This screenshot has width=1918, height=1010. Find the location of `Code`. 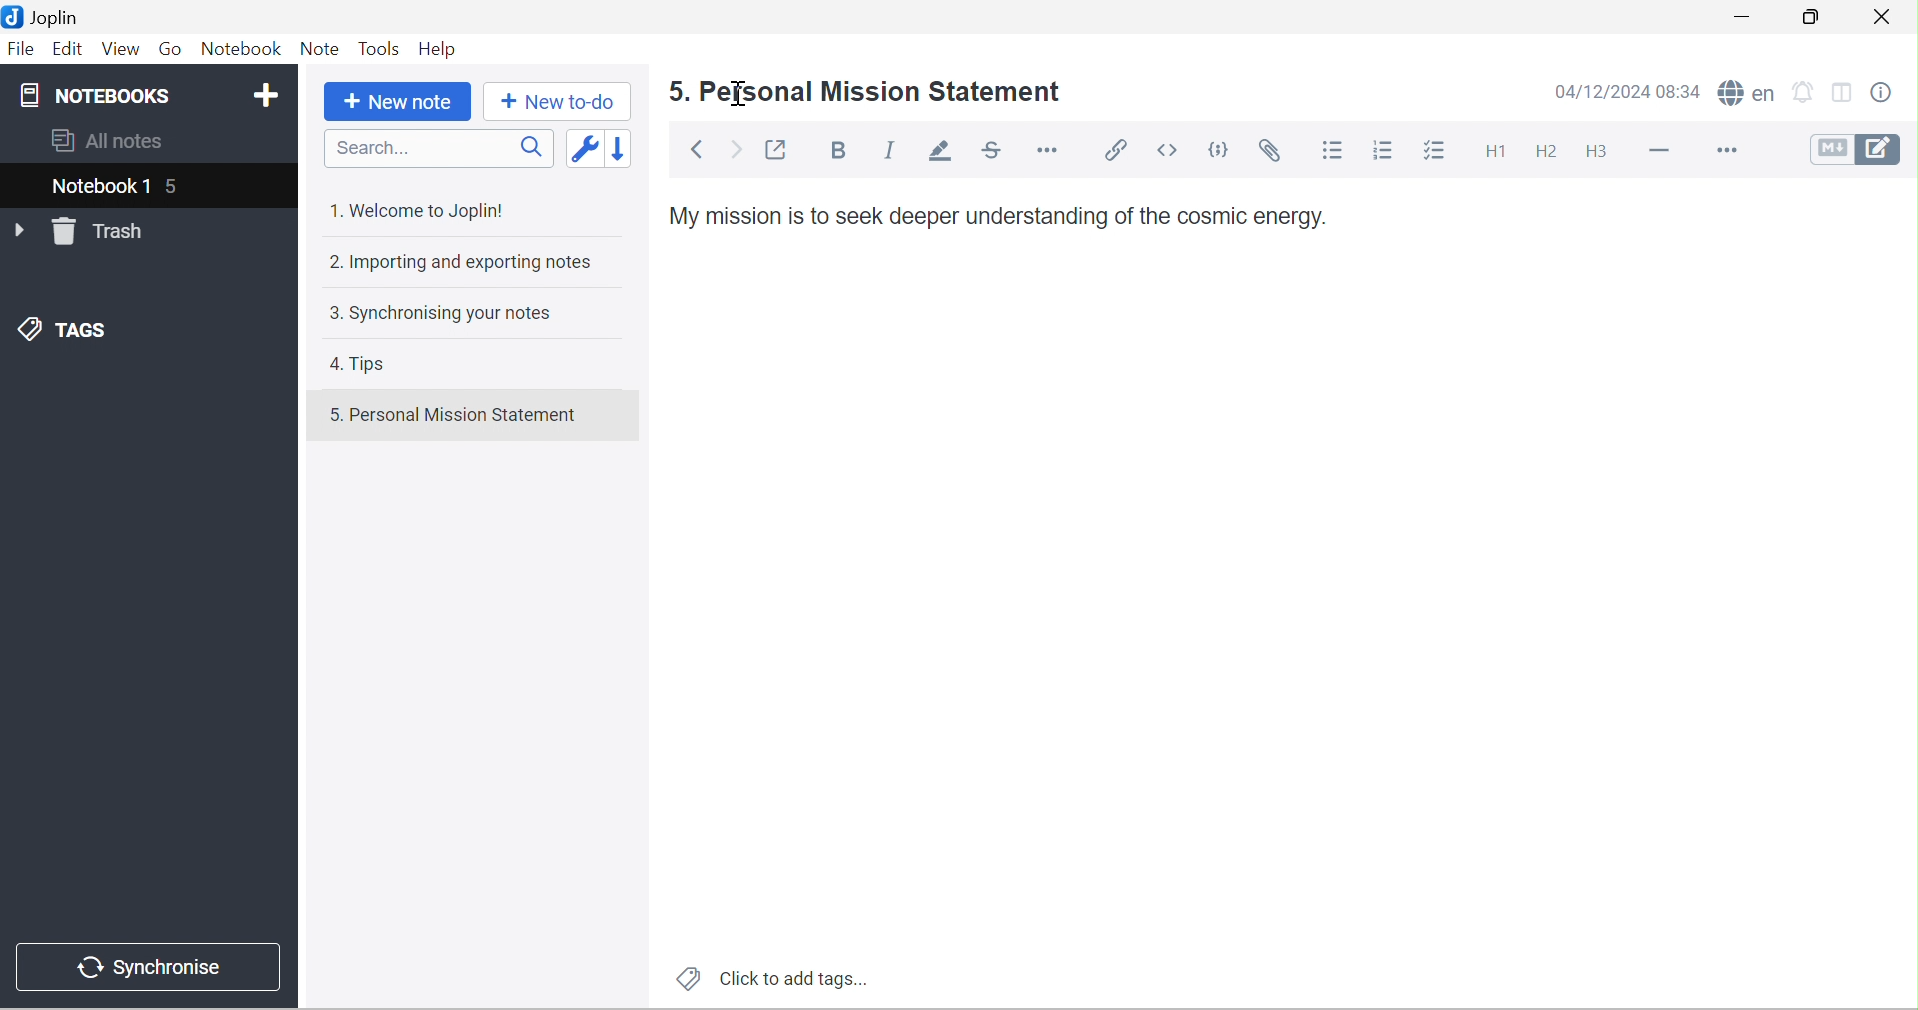

Code is located at coordinates (1219, 149).